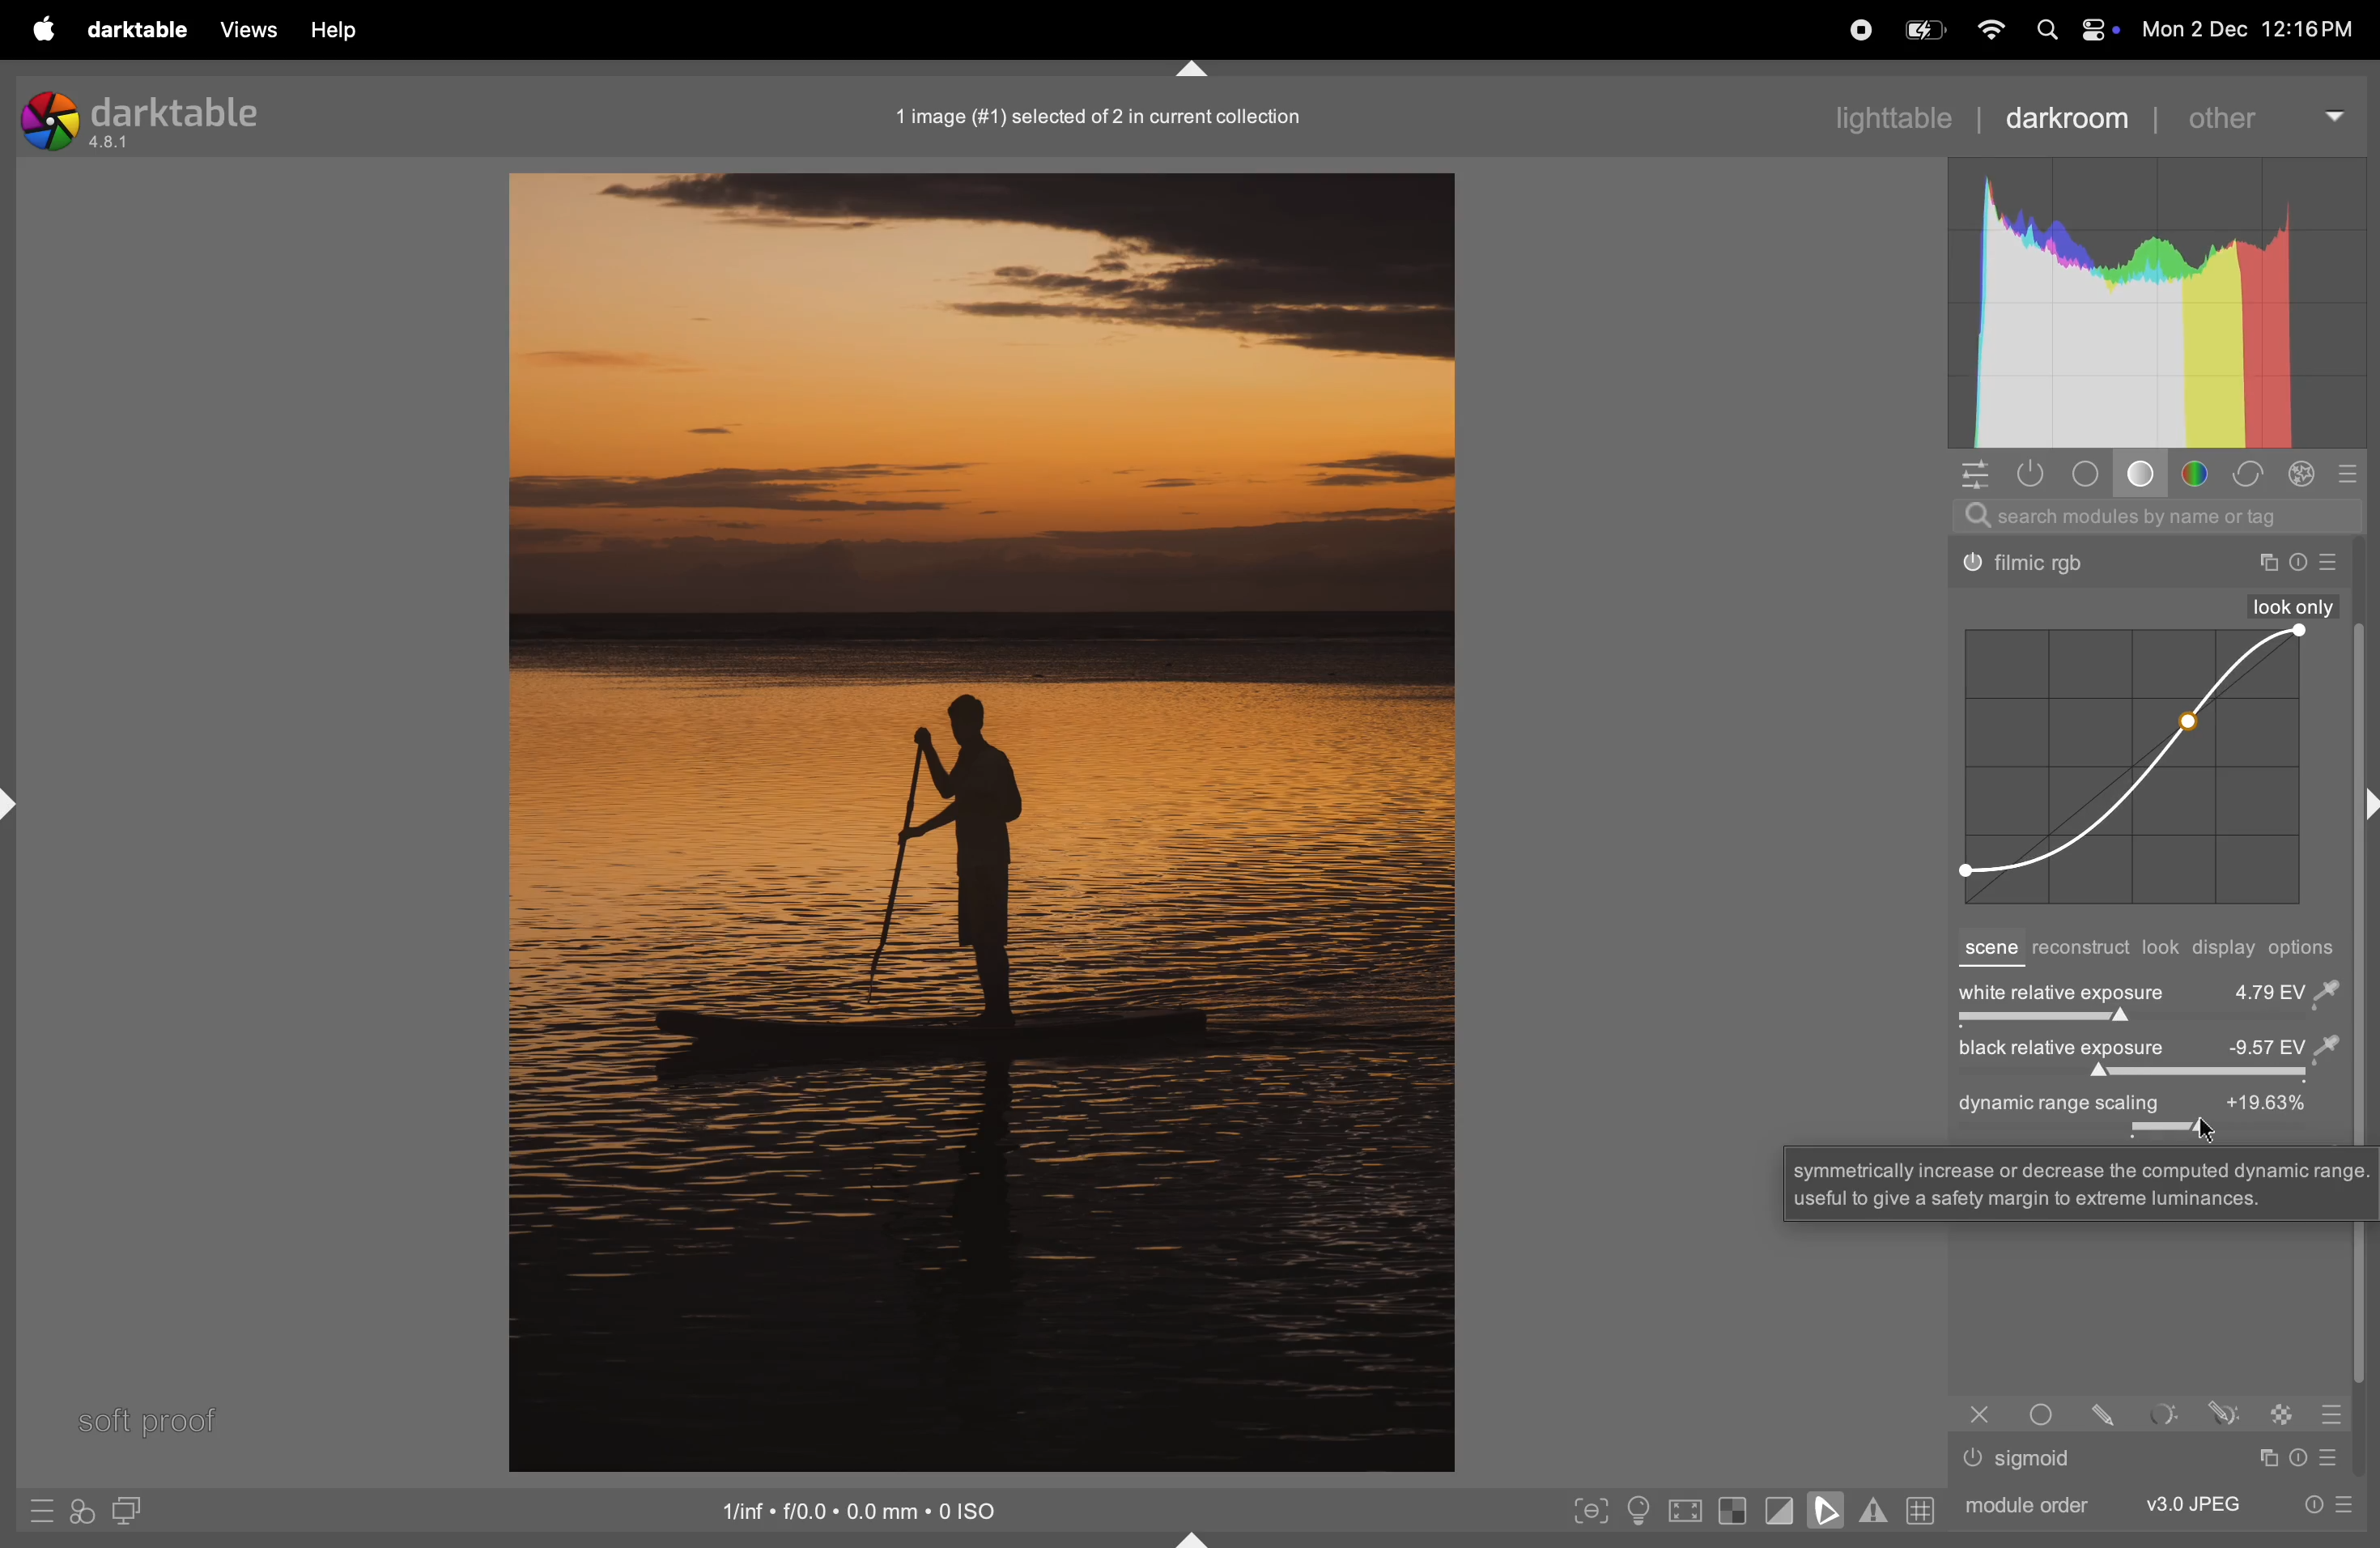 This screenshot has width=2380, height=1548. What do you see at coordinates (2081, 1182) in the screenshot?
I see `` at bounding box center [2081, 1182].